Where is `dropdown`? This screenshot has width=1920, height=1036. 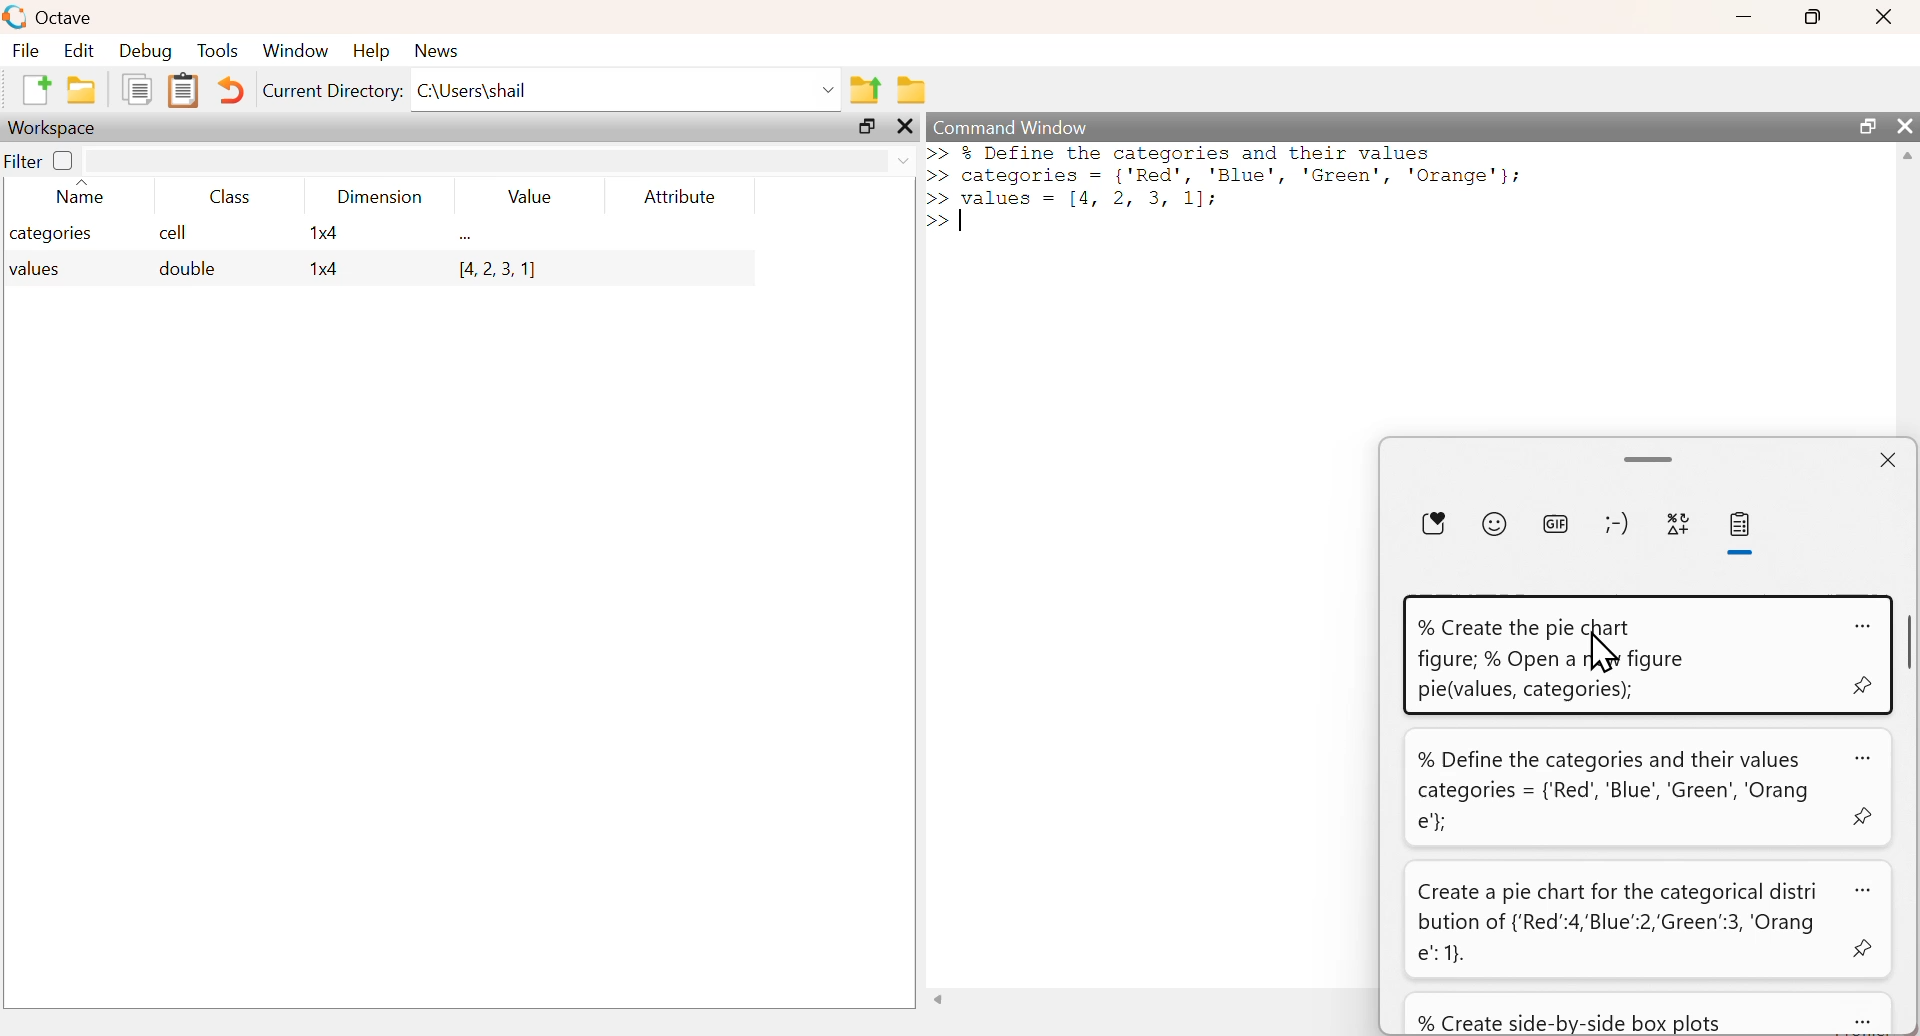 dropdown is located at coordinates (827, 90).